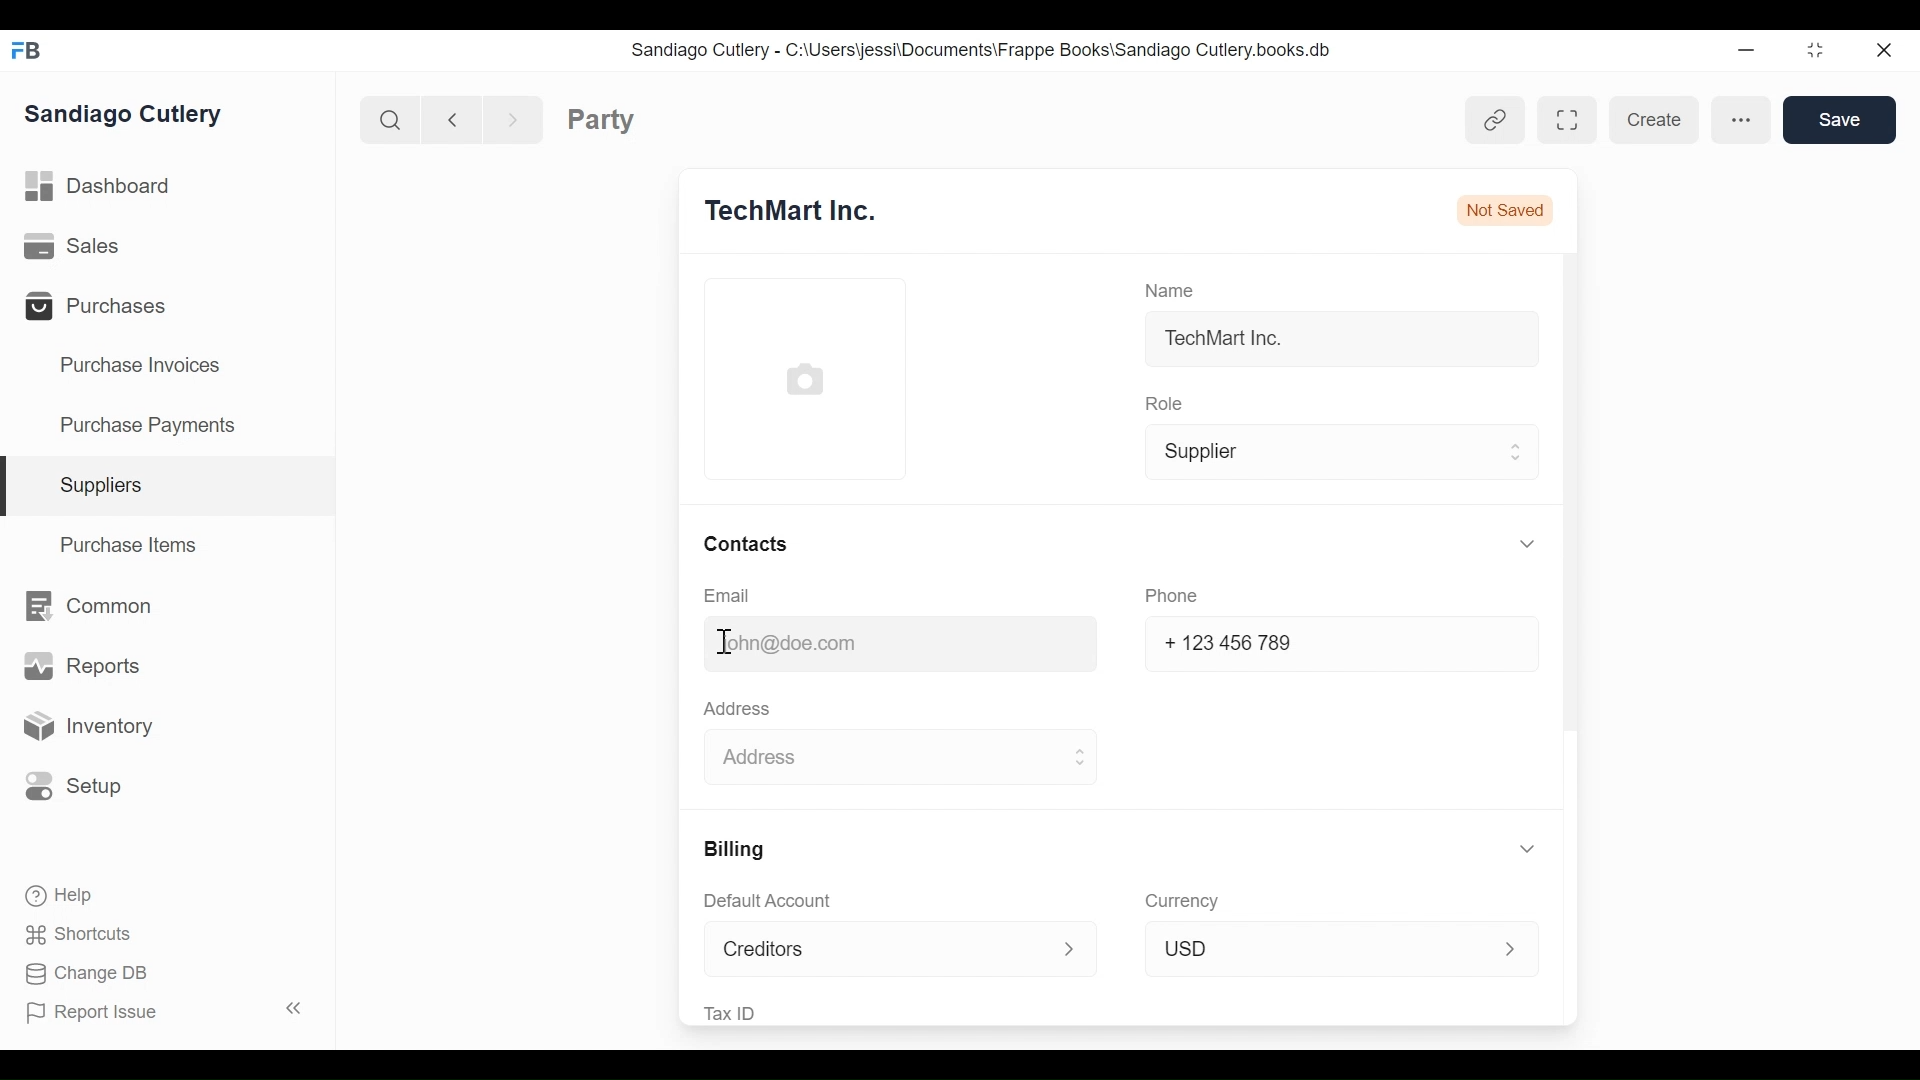 This screenshot has width=1920, height=1080. I want to click on USD, so click(1336, 946).